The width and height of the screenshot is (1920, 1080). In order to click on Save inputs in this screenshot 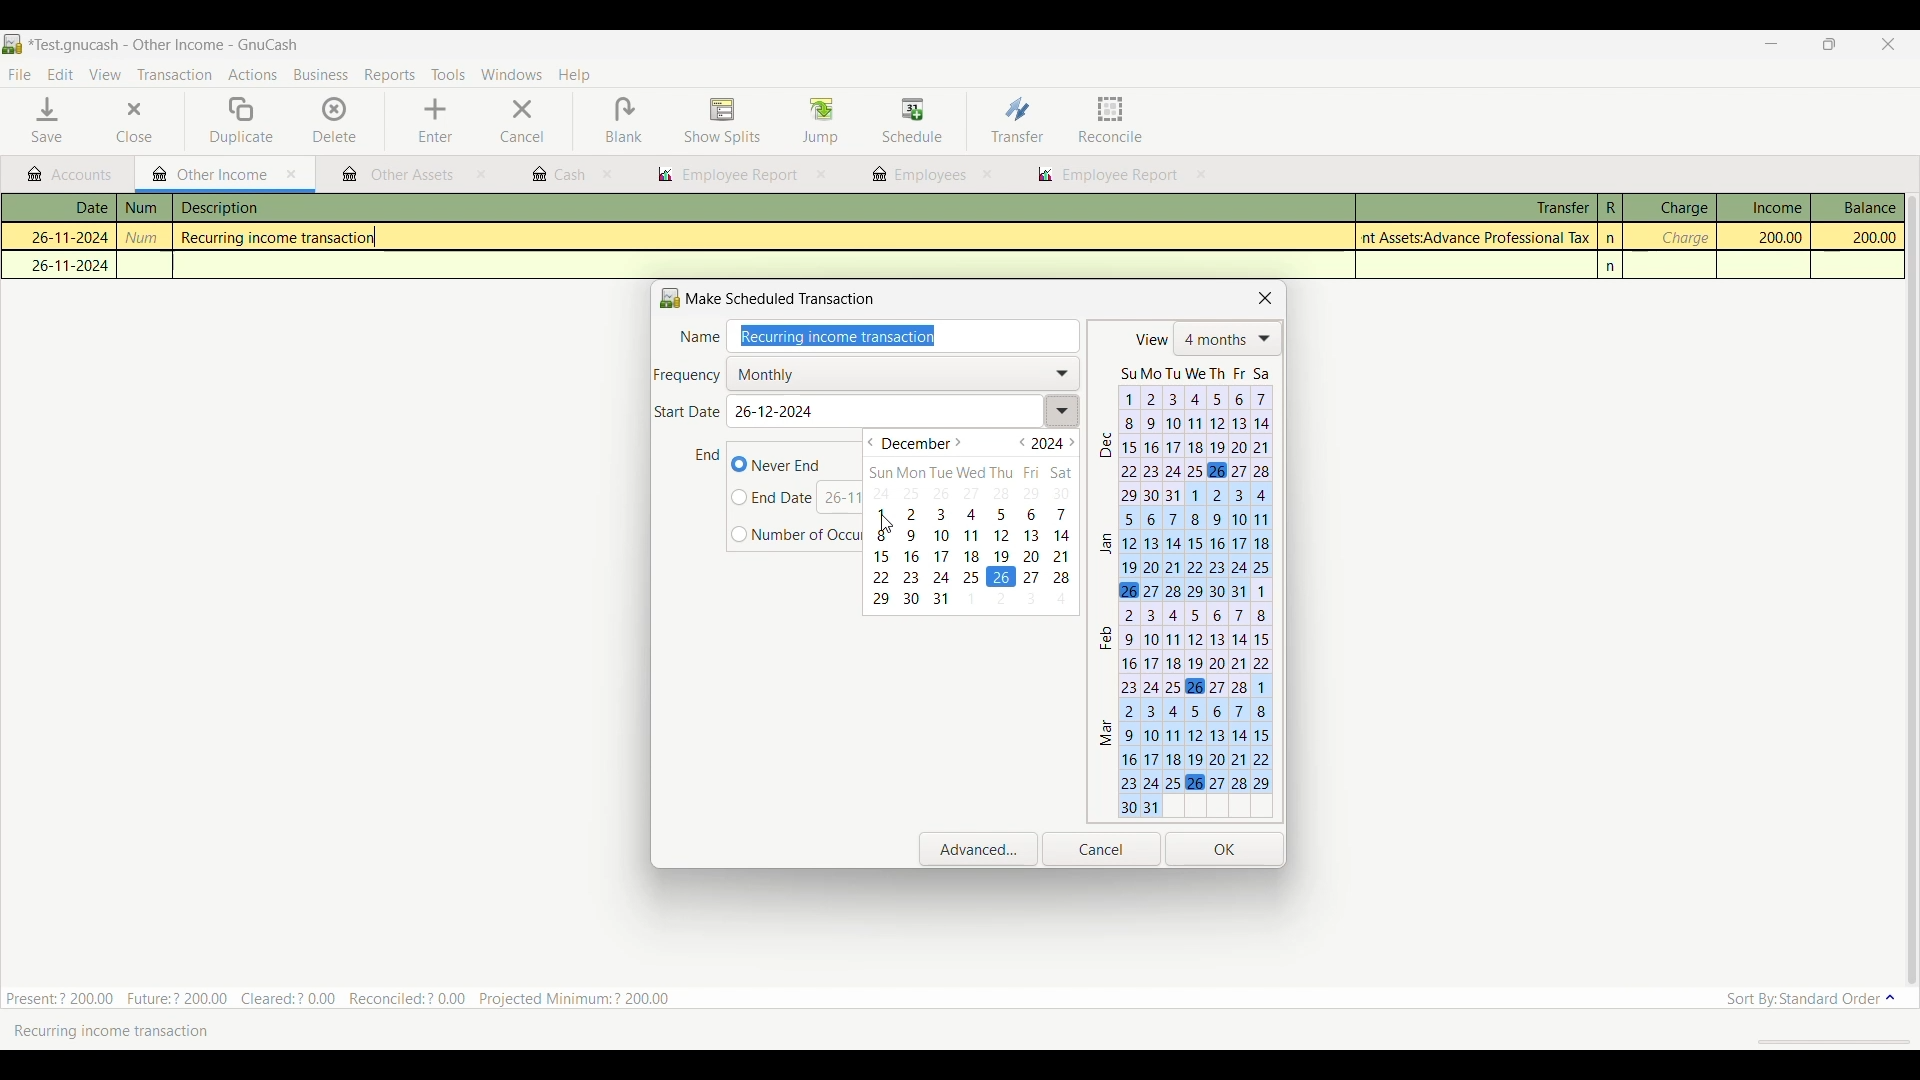, I will do `click(1225, 850)`.